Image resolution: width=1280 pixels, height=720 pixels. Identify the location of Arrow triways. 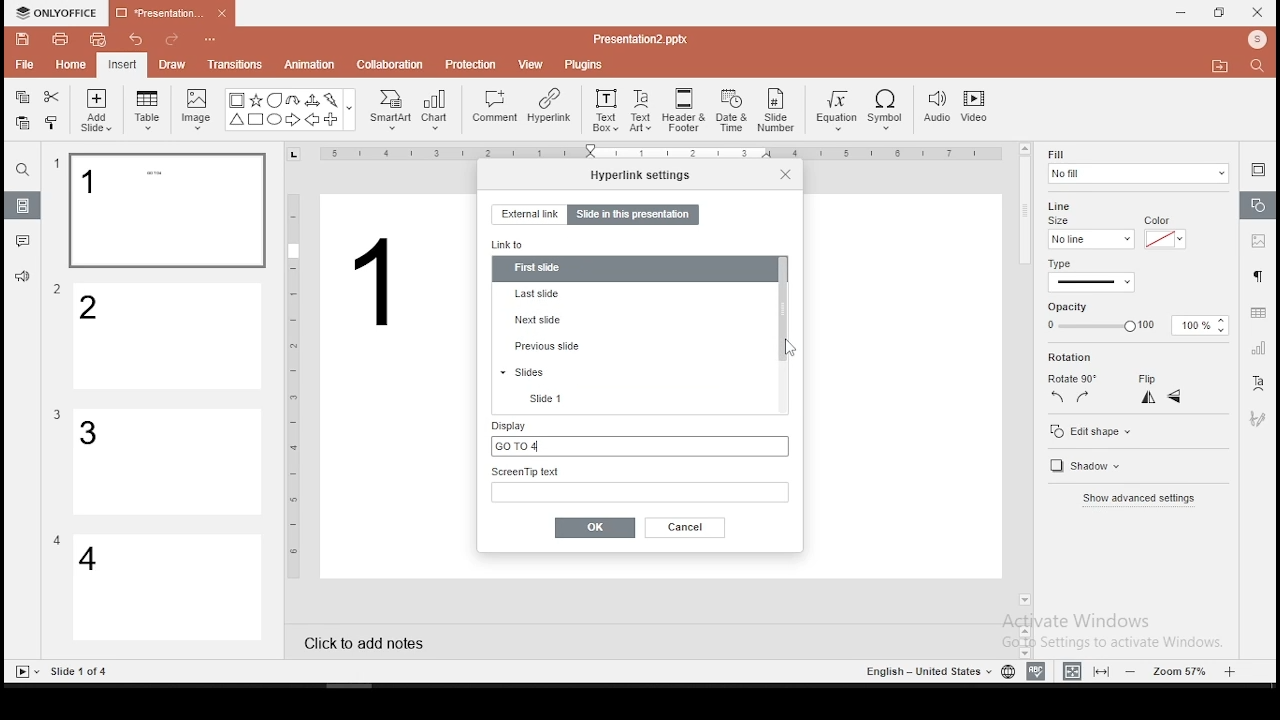
(313, 100).